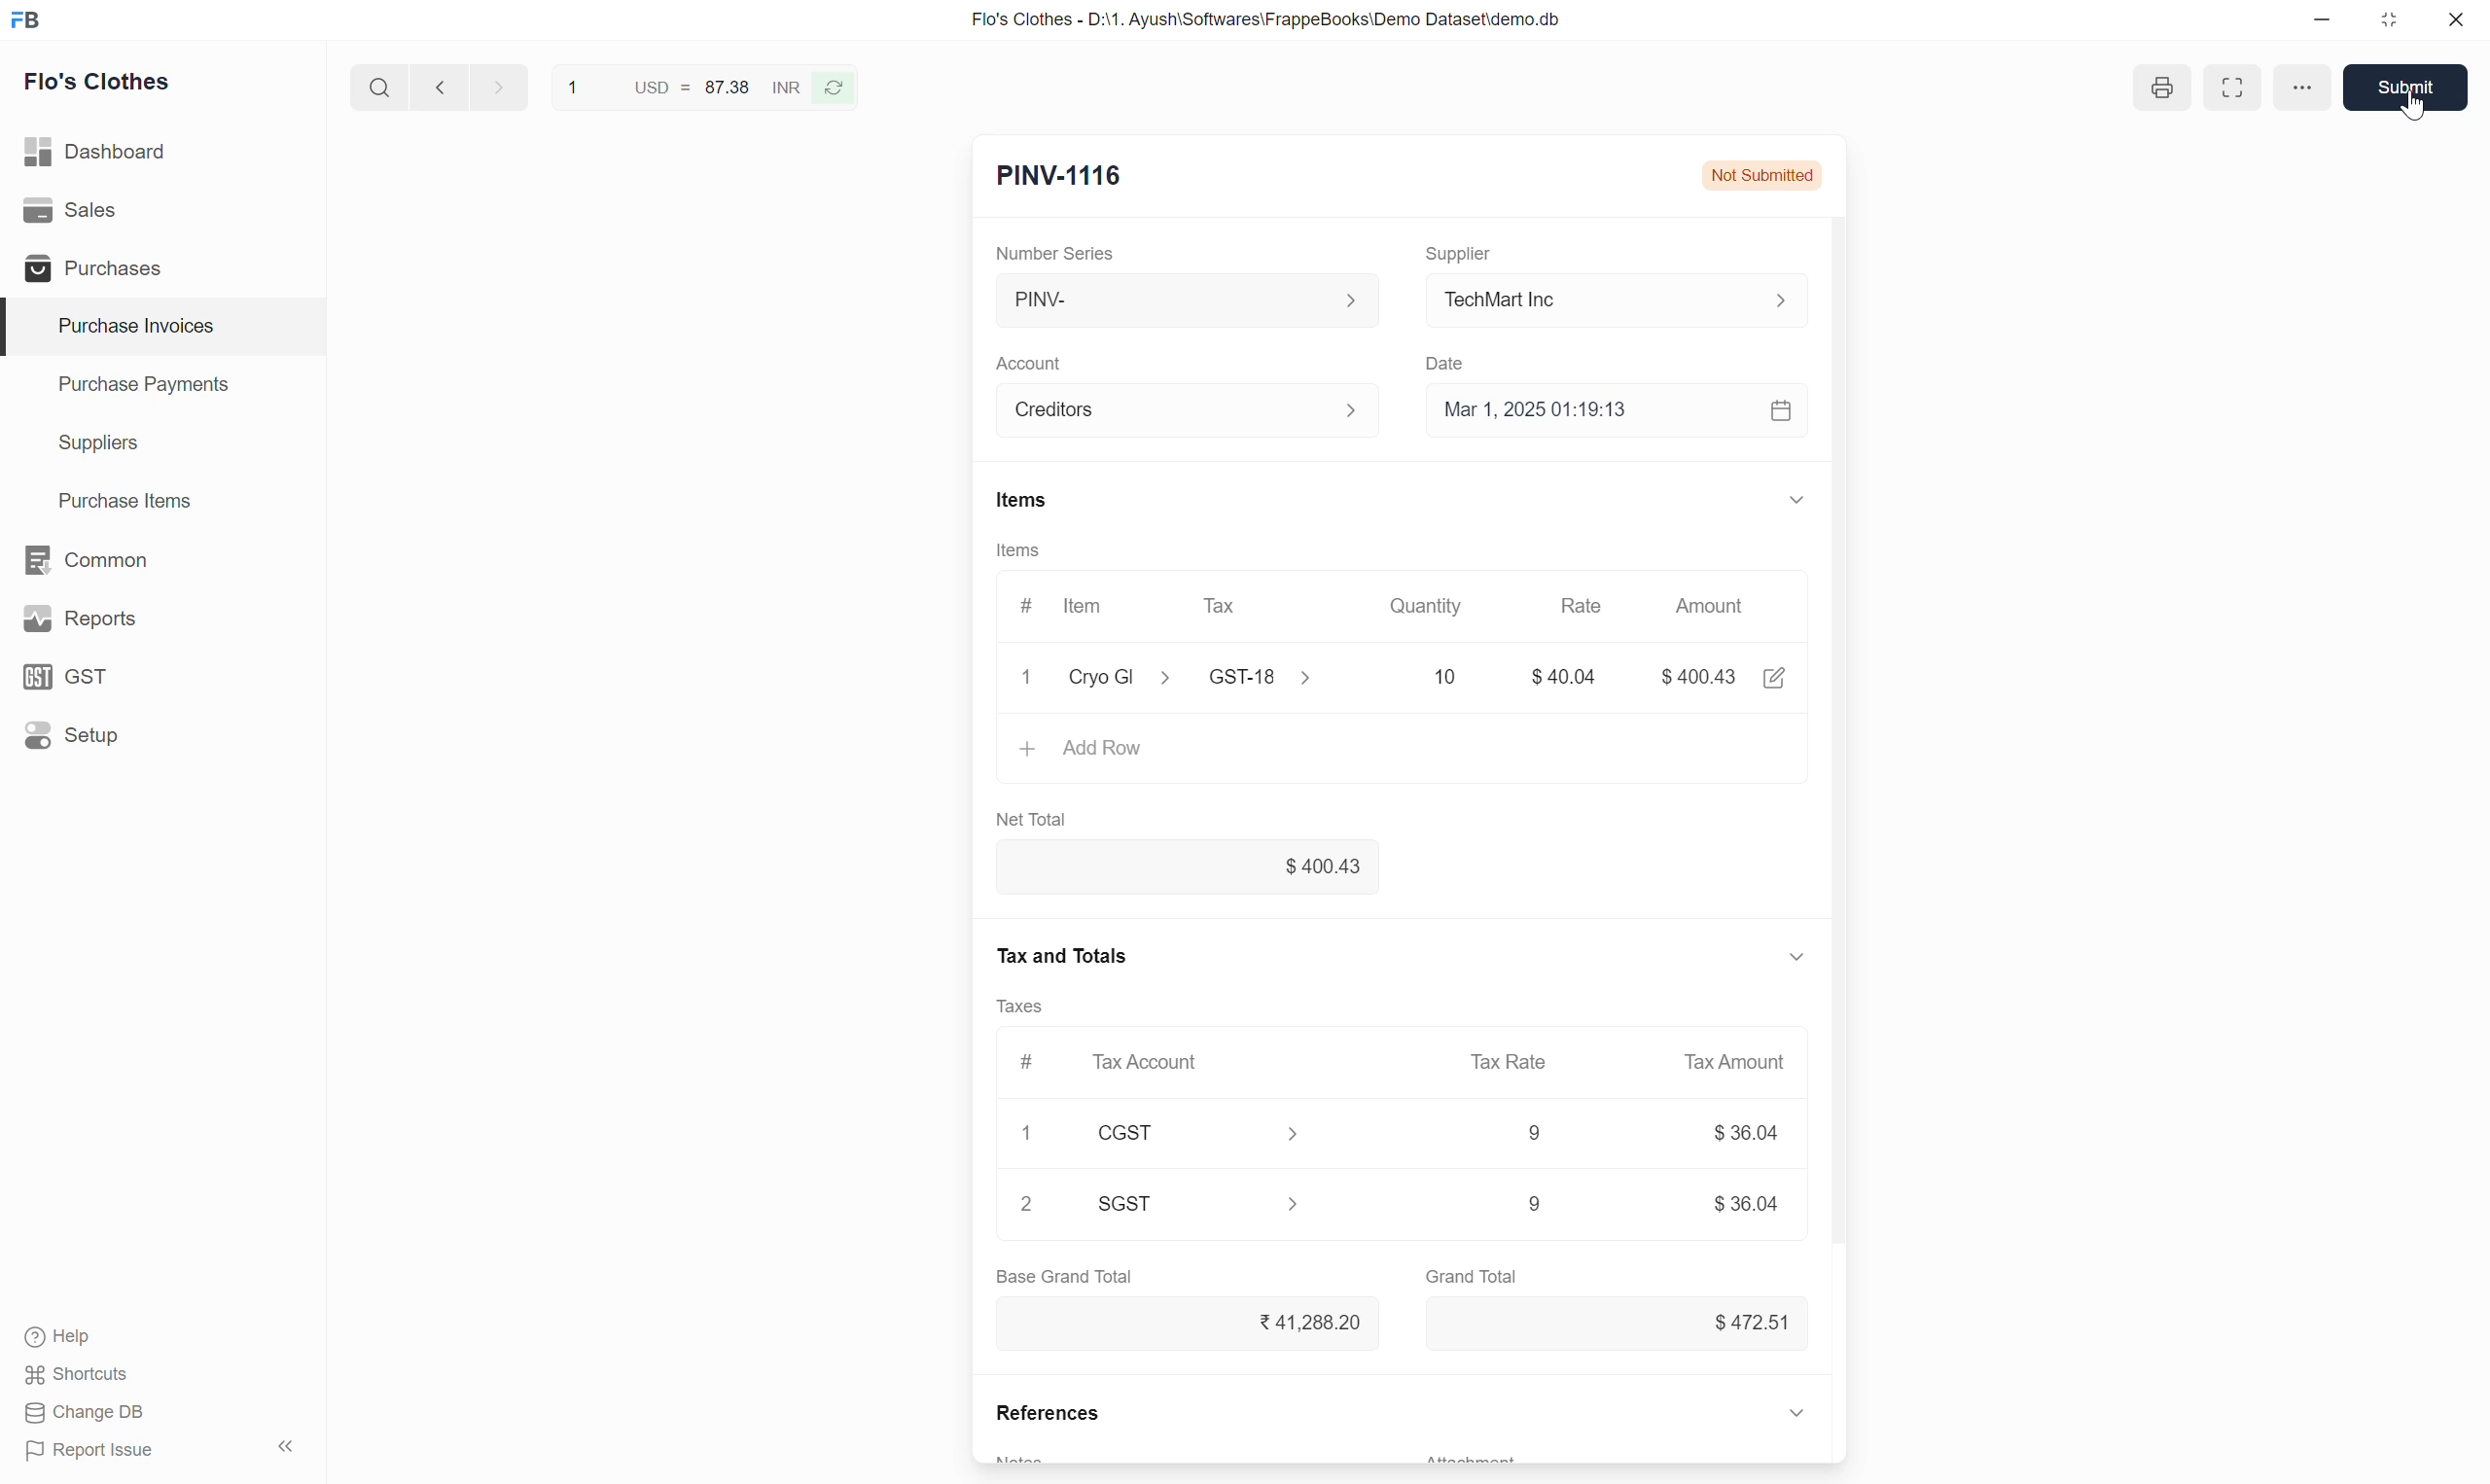  I want to click on 9, so click(1504, 1205).